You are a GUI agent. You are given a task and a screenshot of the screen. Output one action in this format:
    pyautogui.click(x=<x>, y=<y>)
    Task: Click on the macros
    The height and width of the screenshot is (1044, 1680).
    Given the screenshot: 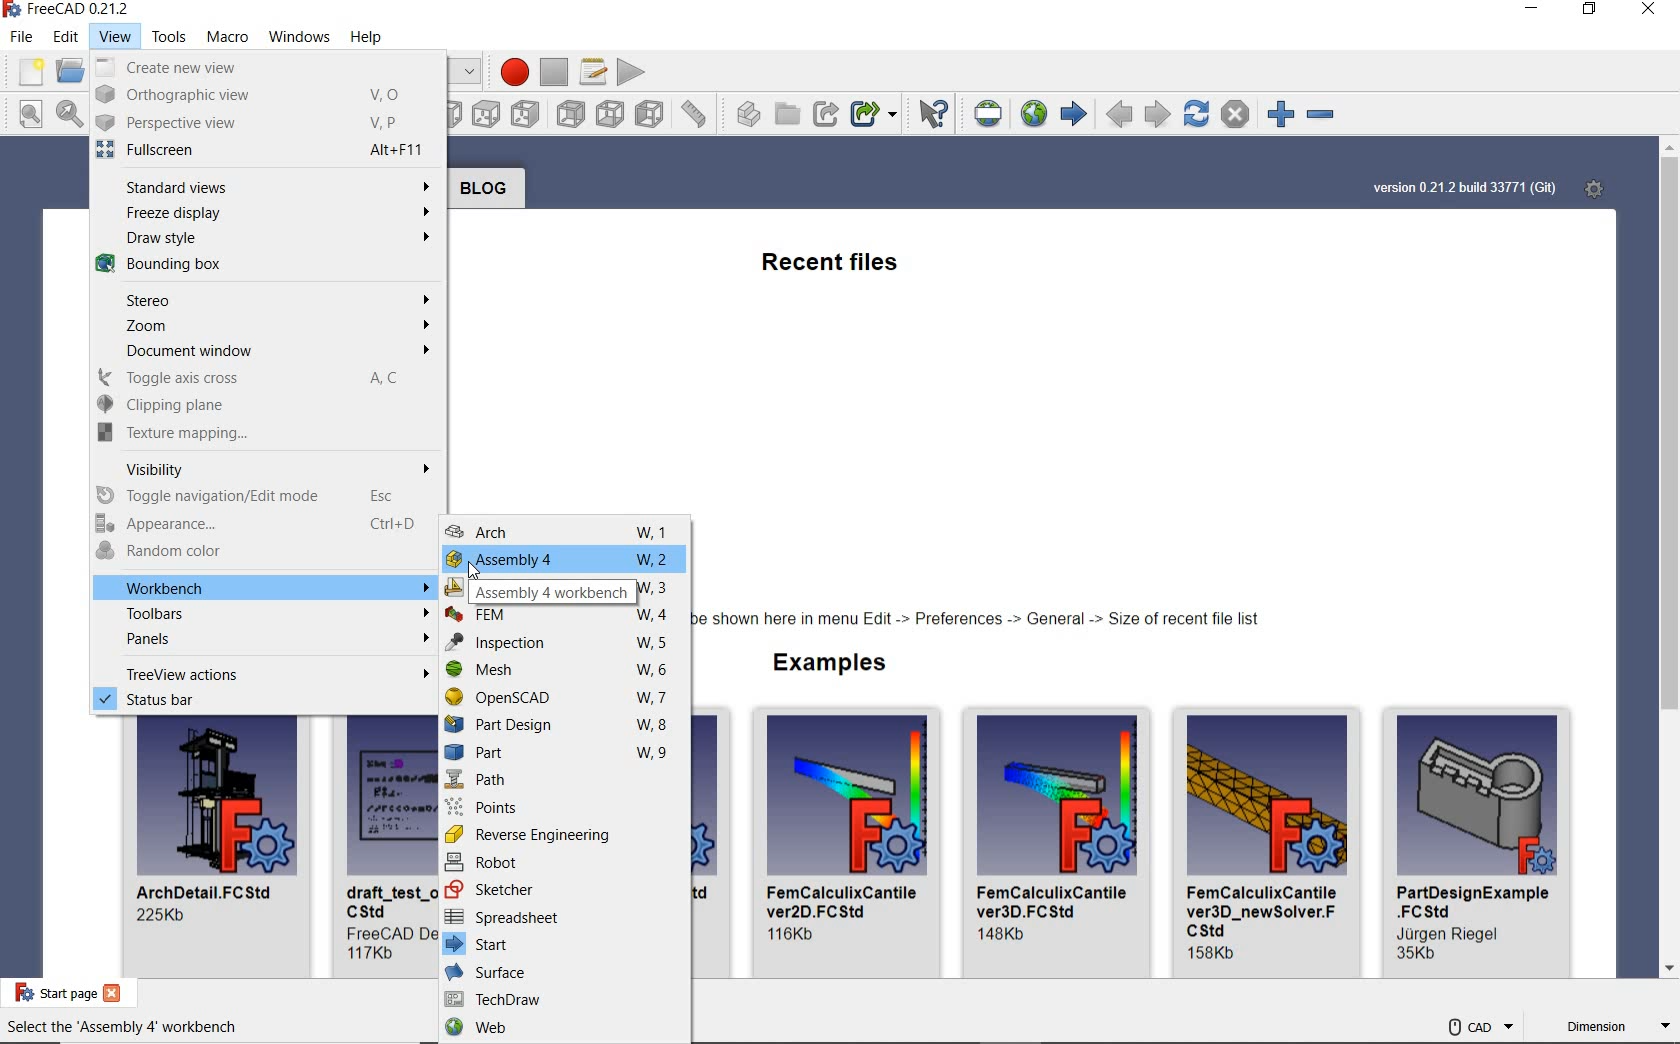 What is the action you would take?
    pyautogui.click(x=593, y=72)
    